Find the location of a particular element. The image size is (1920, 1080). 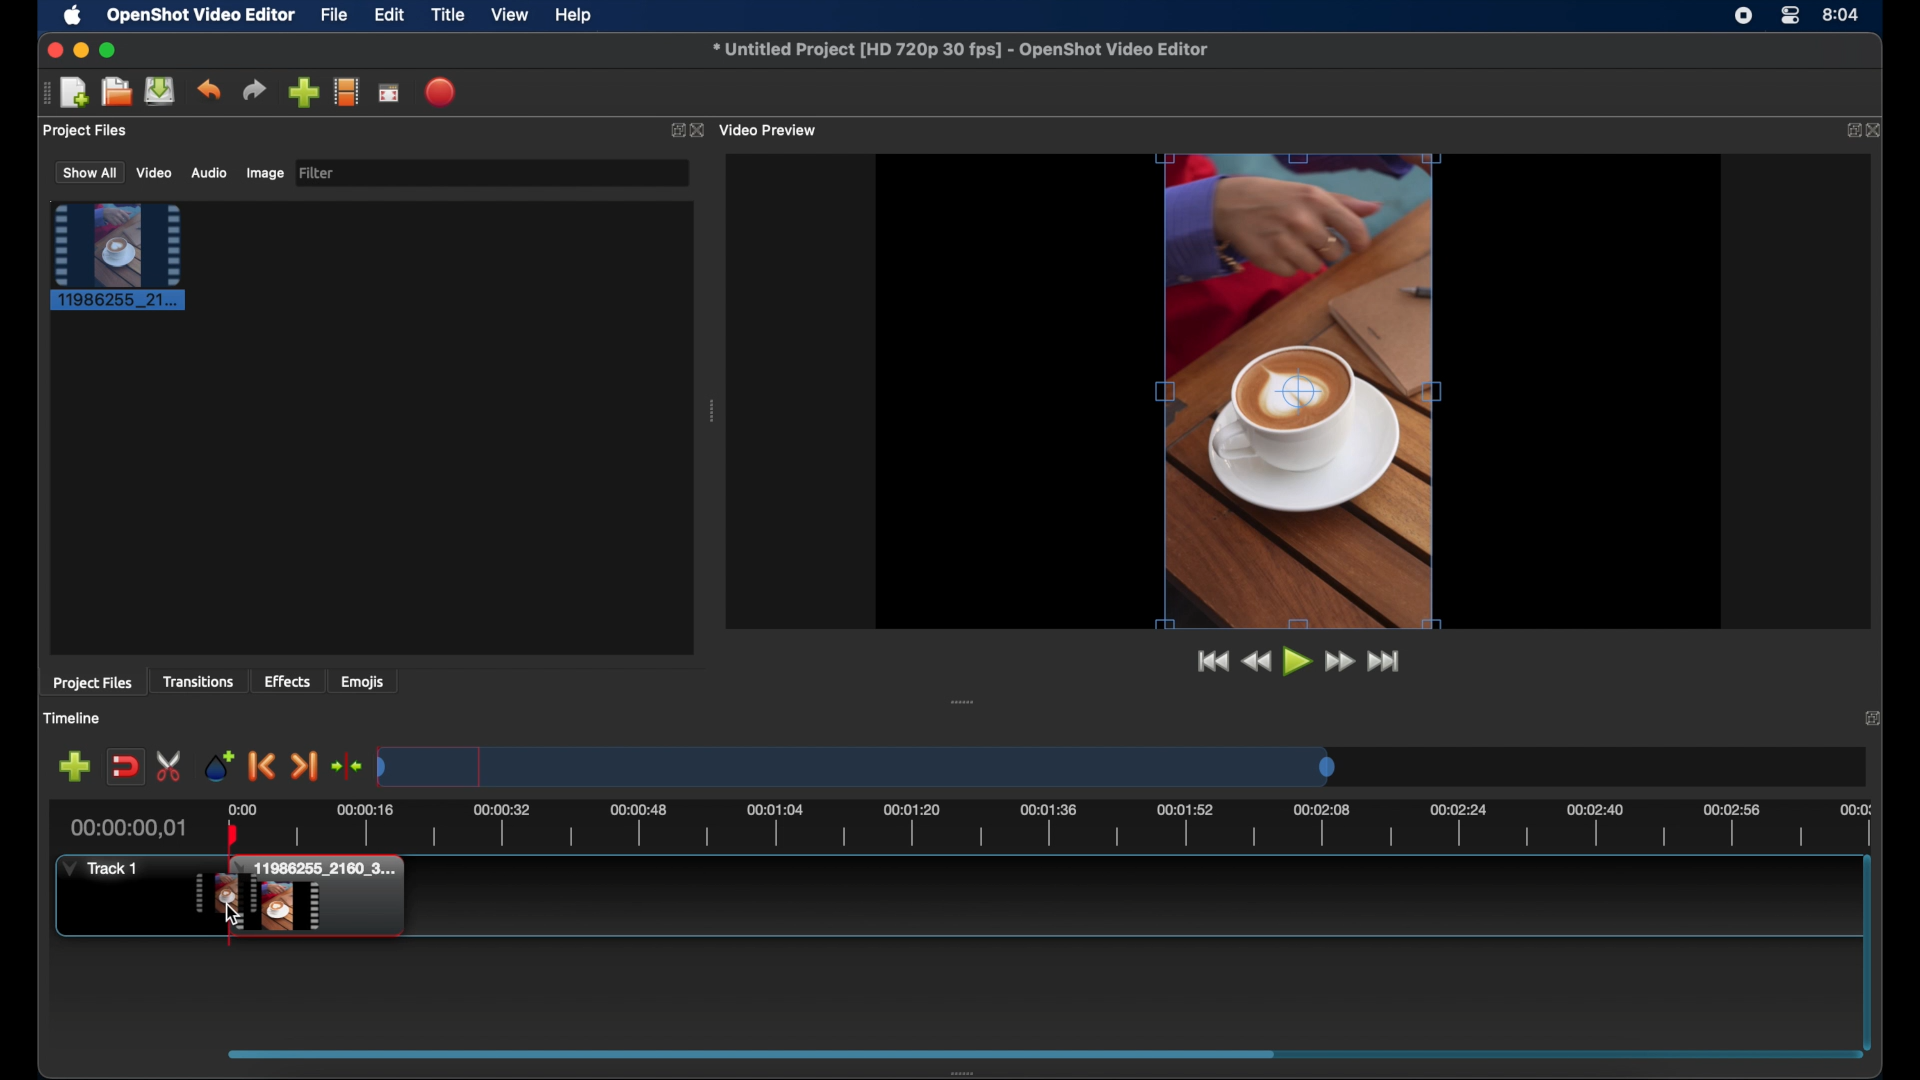

export video is located at coordinates (442, 92).